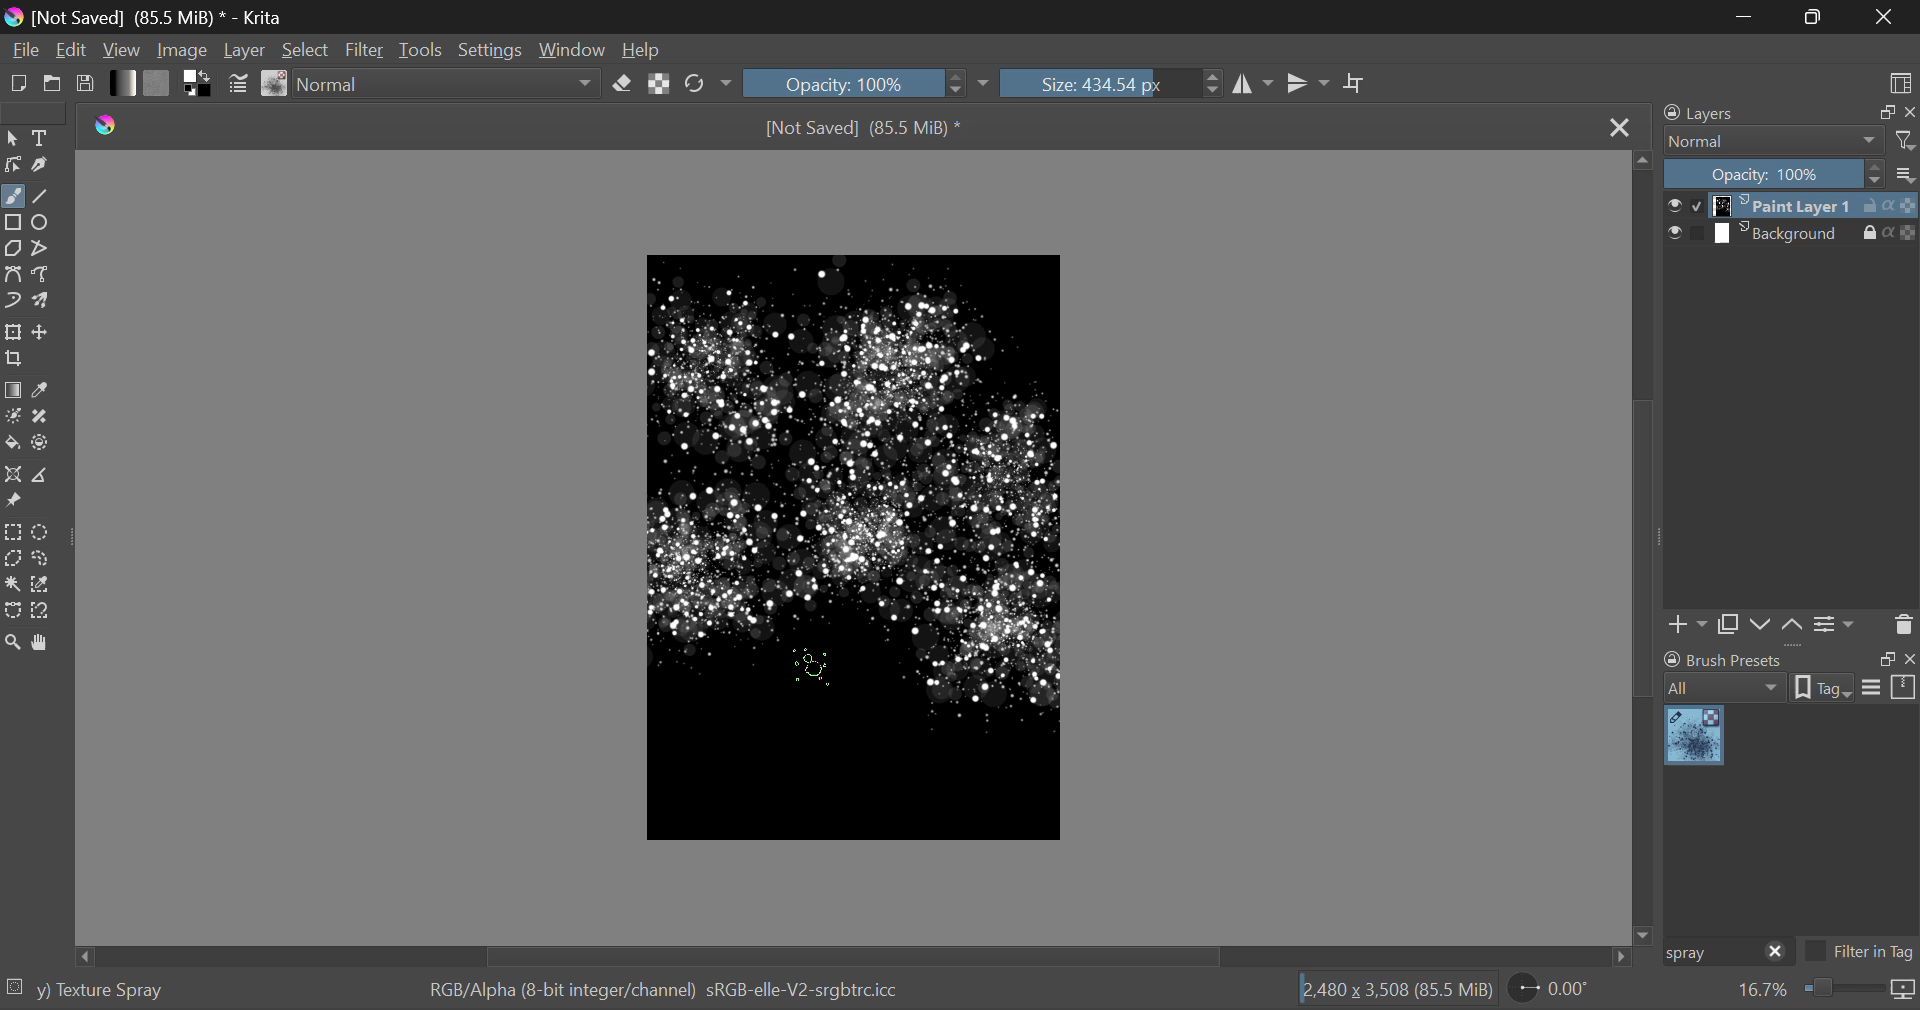  What do you see at coordinates (1776, 953) in the screenshot?
I see `close` at bounding box center [1776, 953].